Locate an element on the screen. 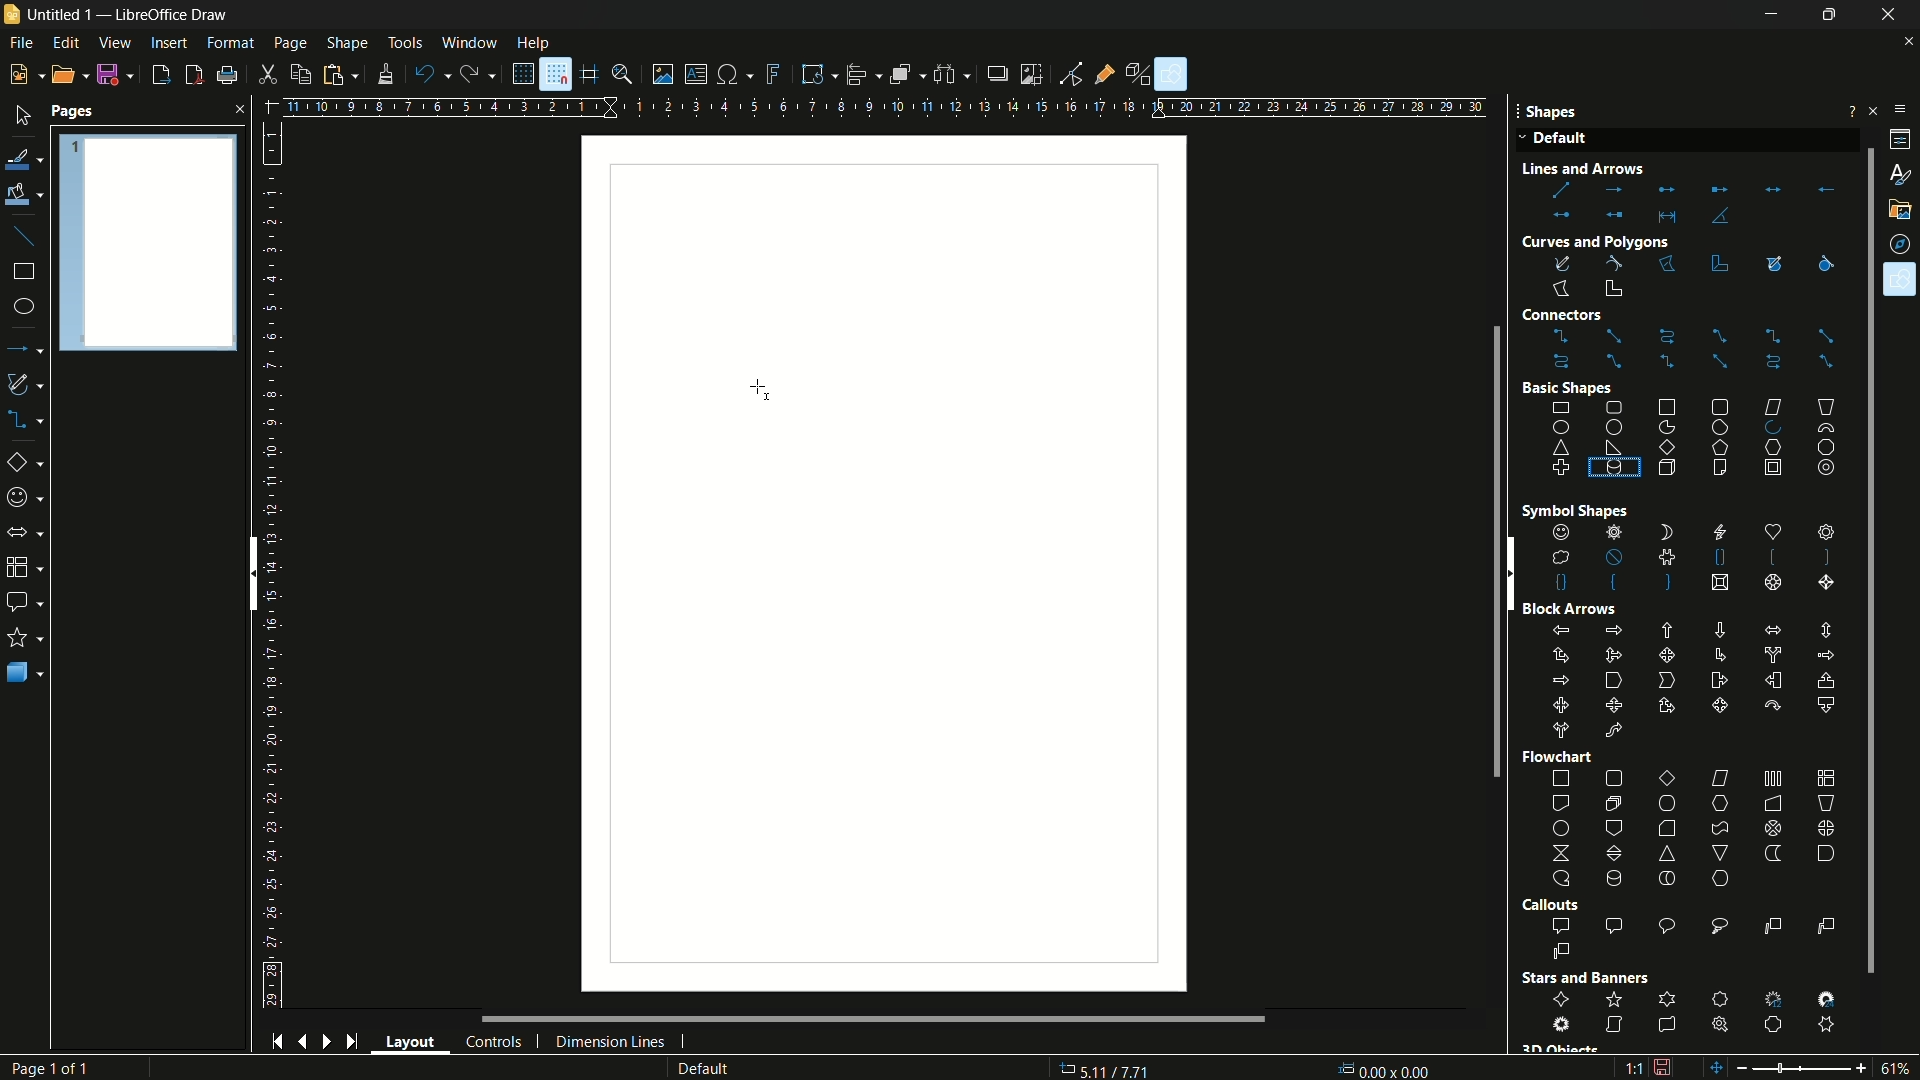 The height and width of the screenshot is (1080, 1920). Block Arrows is located at coordinates (1570, 609).